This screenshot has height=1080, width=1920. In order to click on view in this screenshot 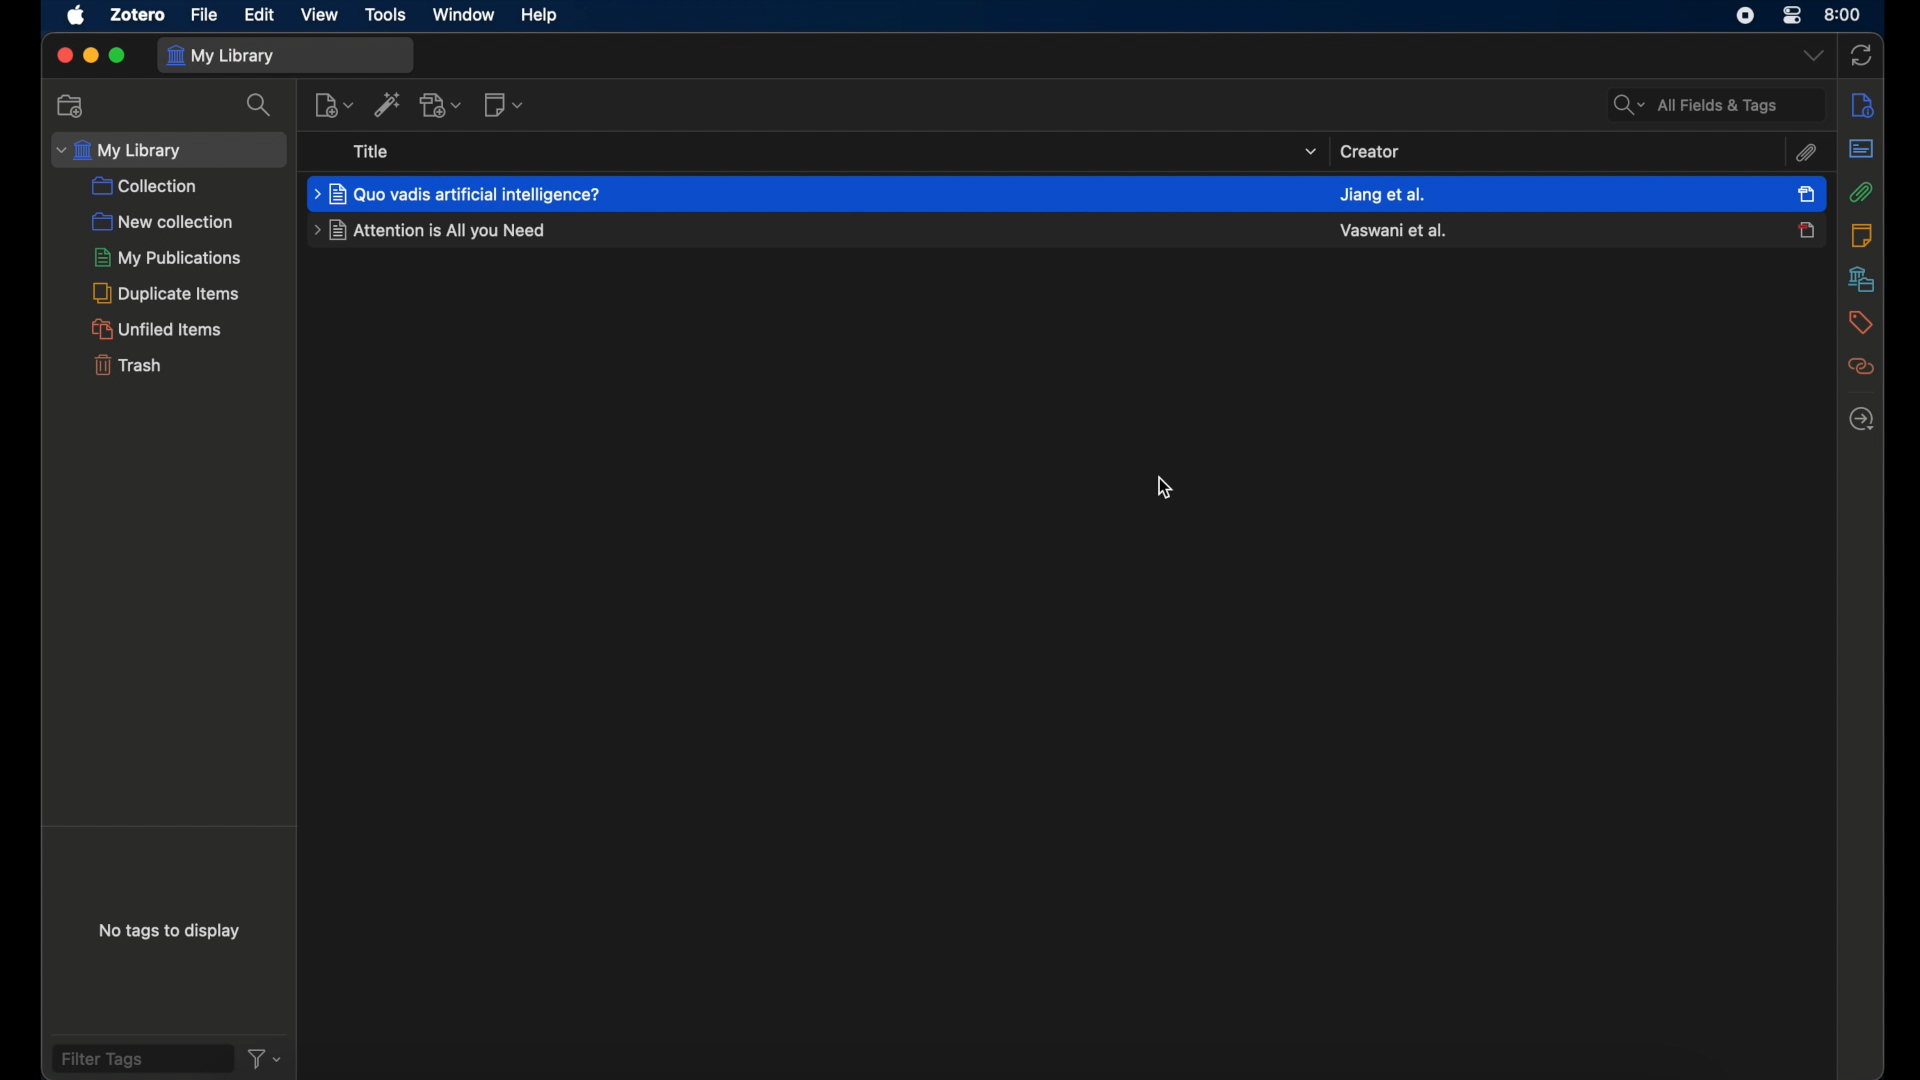, I will do `click(320, 14)`.